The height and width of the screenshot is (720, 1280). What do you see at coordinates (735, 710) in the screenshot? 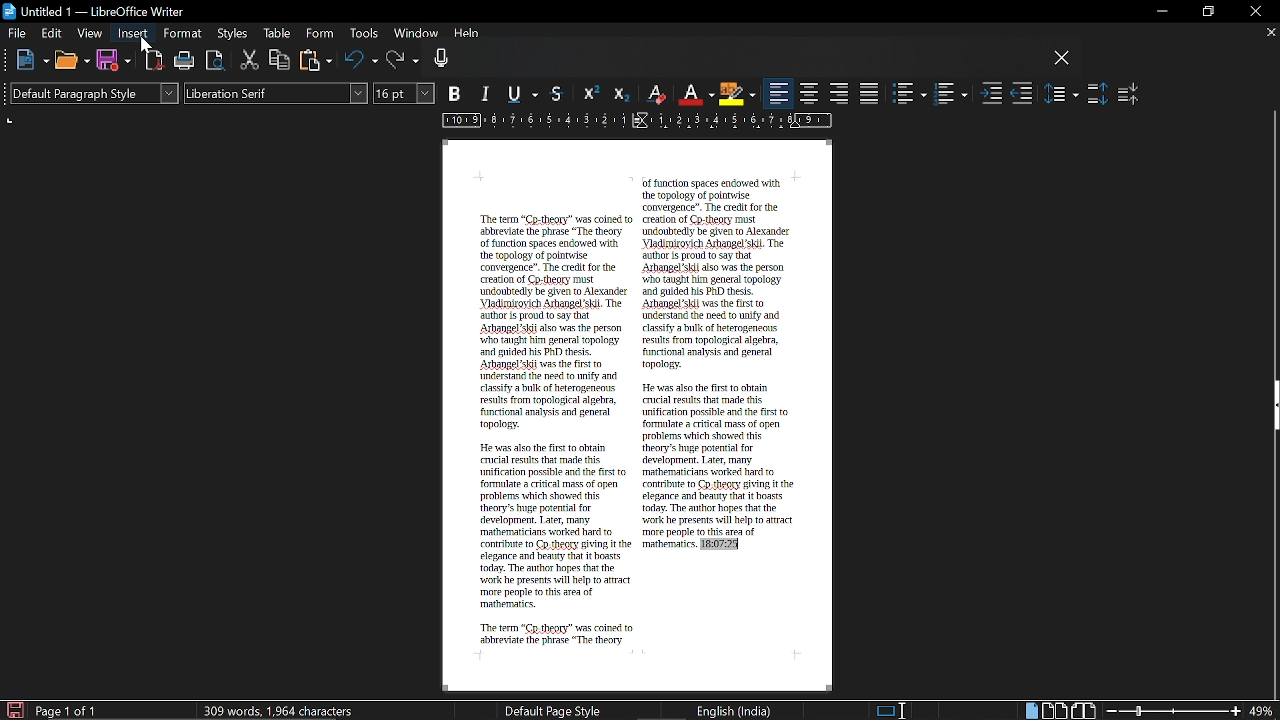
I see `English (India)` at bounding box center [735, 710].